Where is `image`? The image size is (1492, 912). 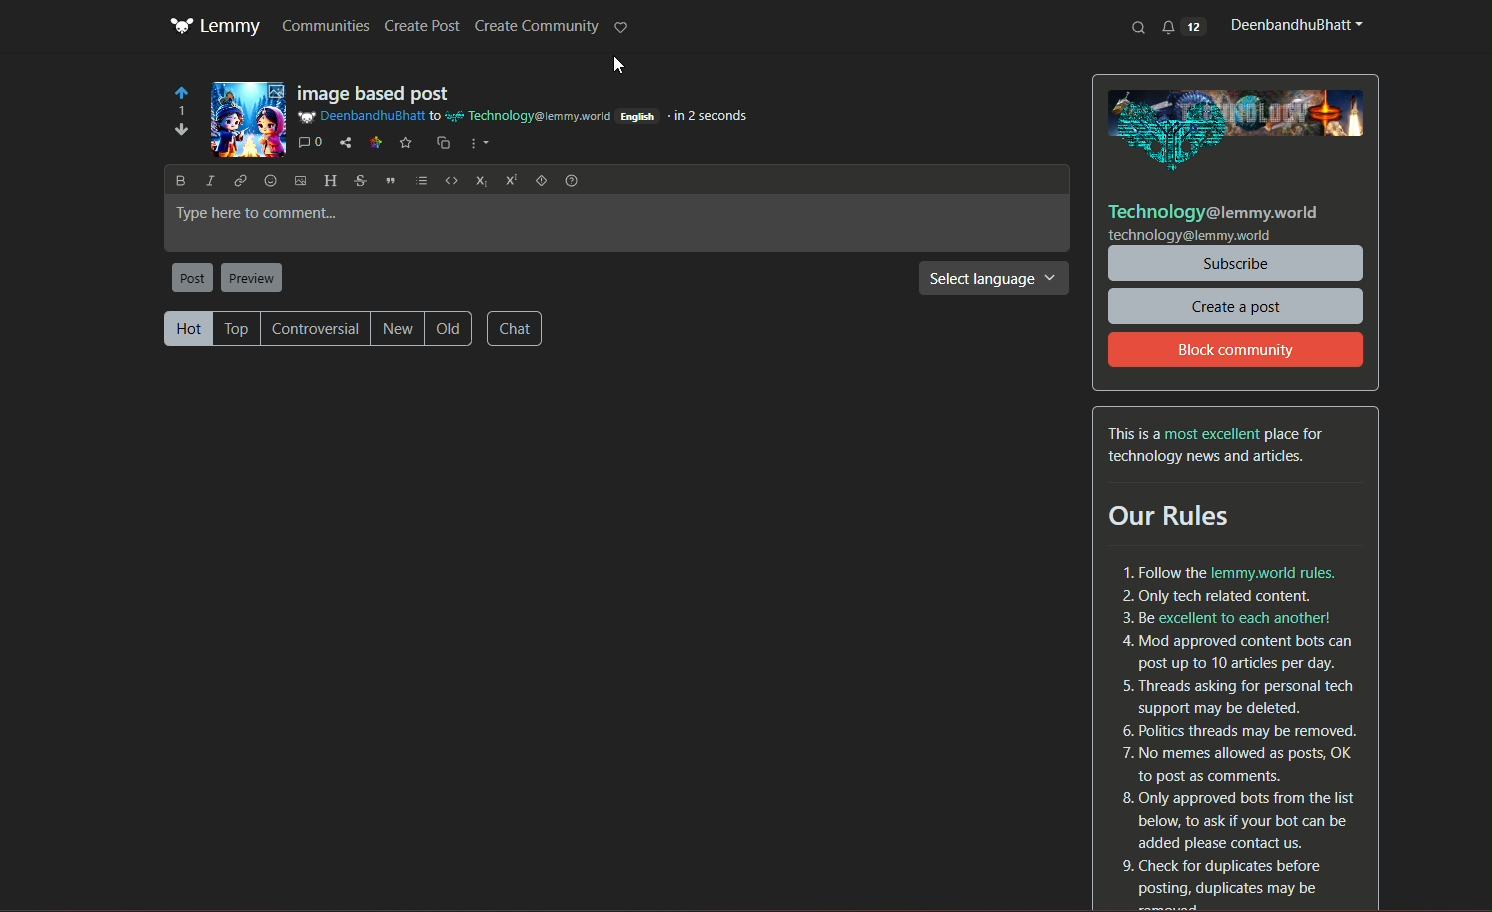 image is located at coordinates (249, 119).